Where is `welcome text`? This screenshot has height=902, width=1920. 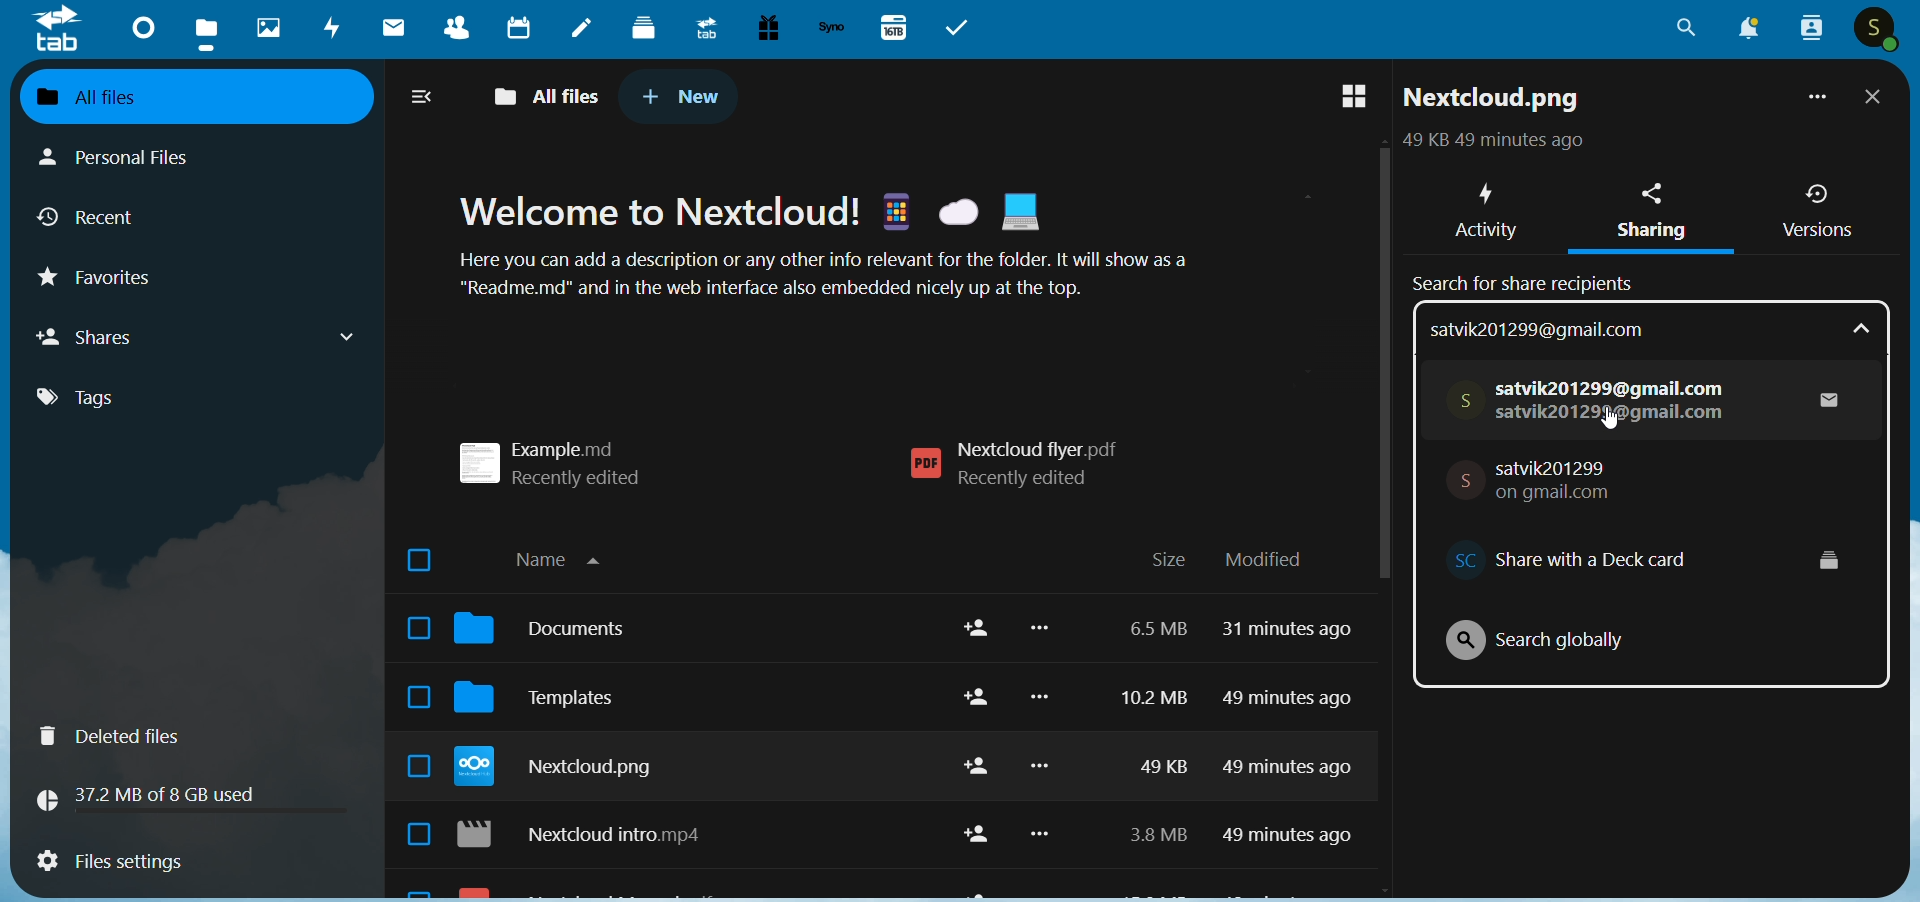
welcome text is located at coordinates (852, 251).